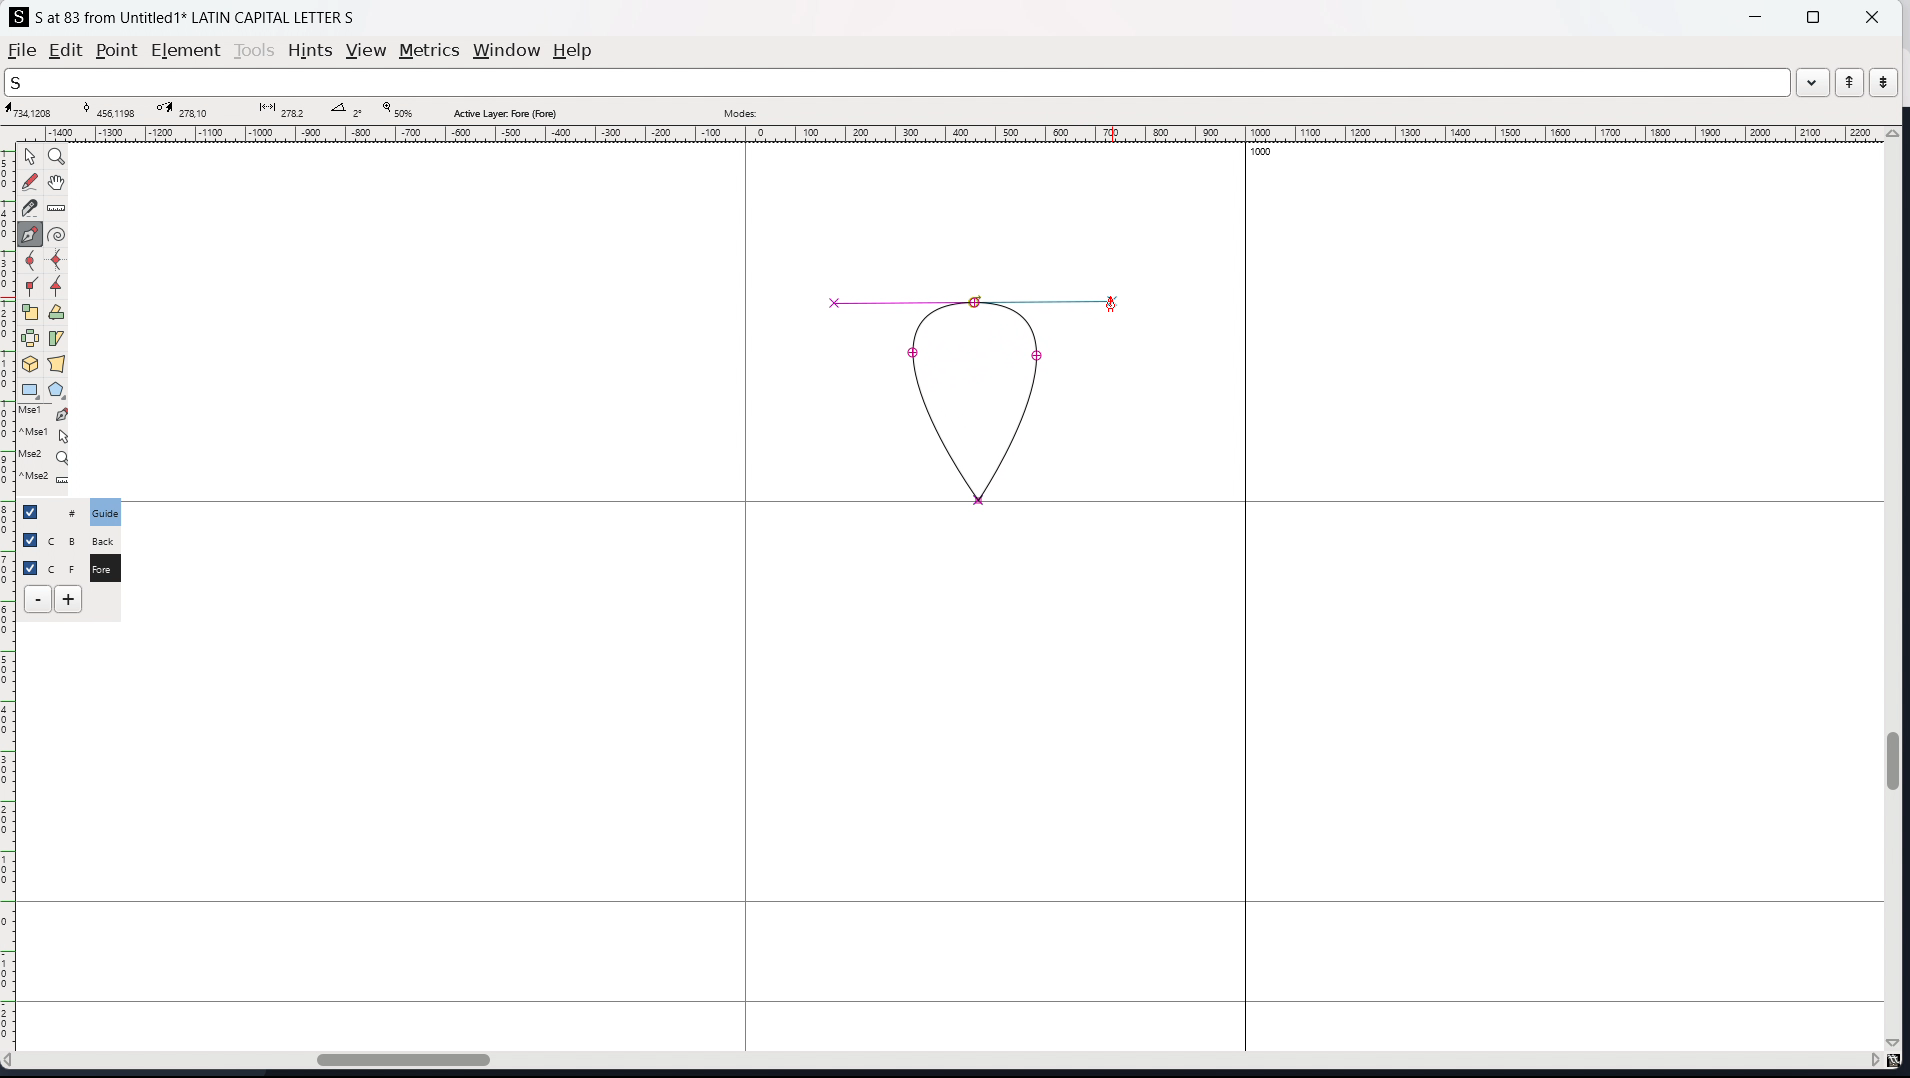 The height and width of the screenshot is (1078, 1910). What do you see at coordinates (1113, 303) in the screenshot?
I see `Cursor` at bounding box center [1113, 303].